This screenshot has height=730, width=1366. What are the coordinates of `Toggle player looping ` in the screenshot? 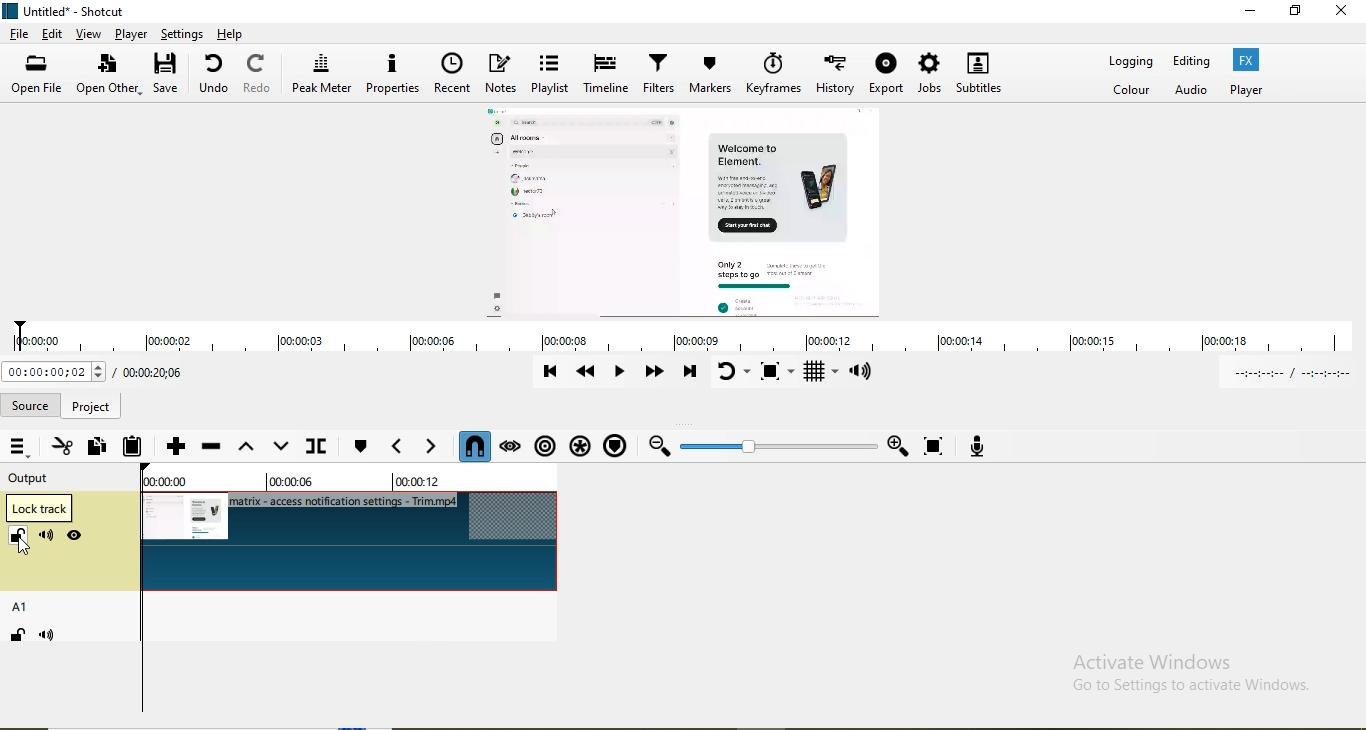 It's located at (734, 375).